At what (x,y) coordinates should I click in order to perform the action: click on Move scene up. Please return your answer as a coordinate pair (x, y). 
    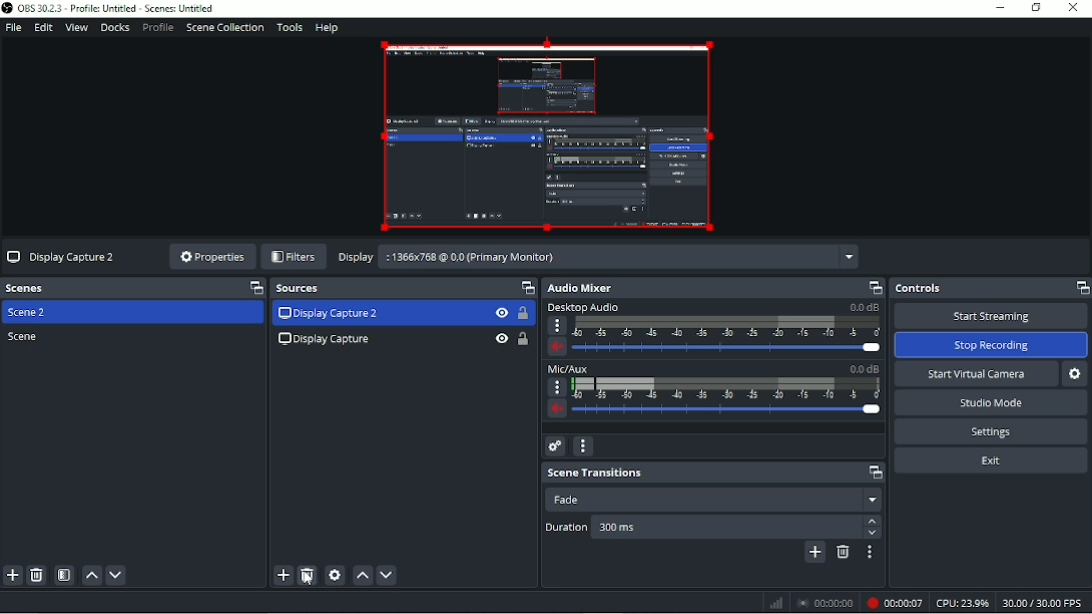
    Looking at the image, I should click on (92, 576).